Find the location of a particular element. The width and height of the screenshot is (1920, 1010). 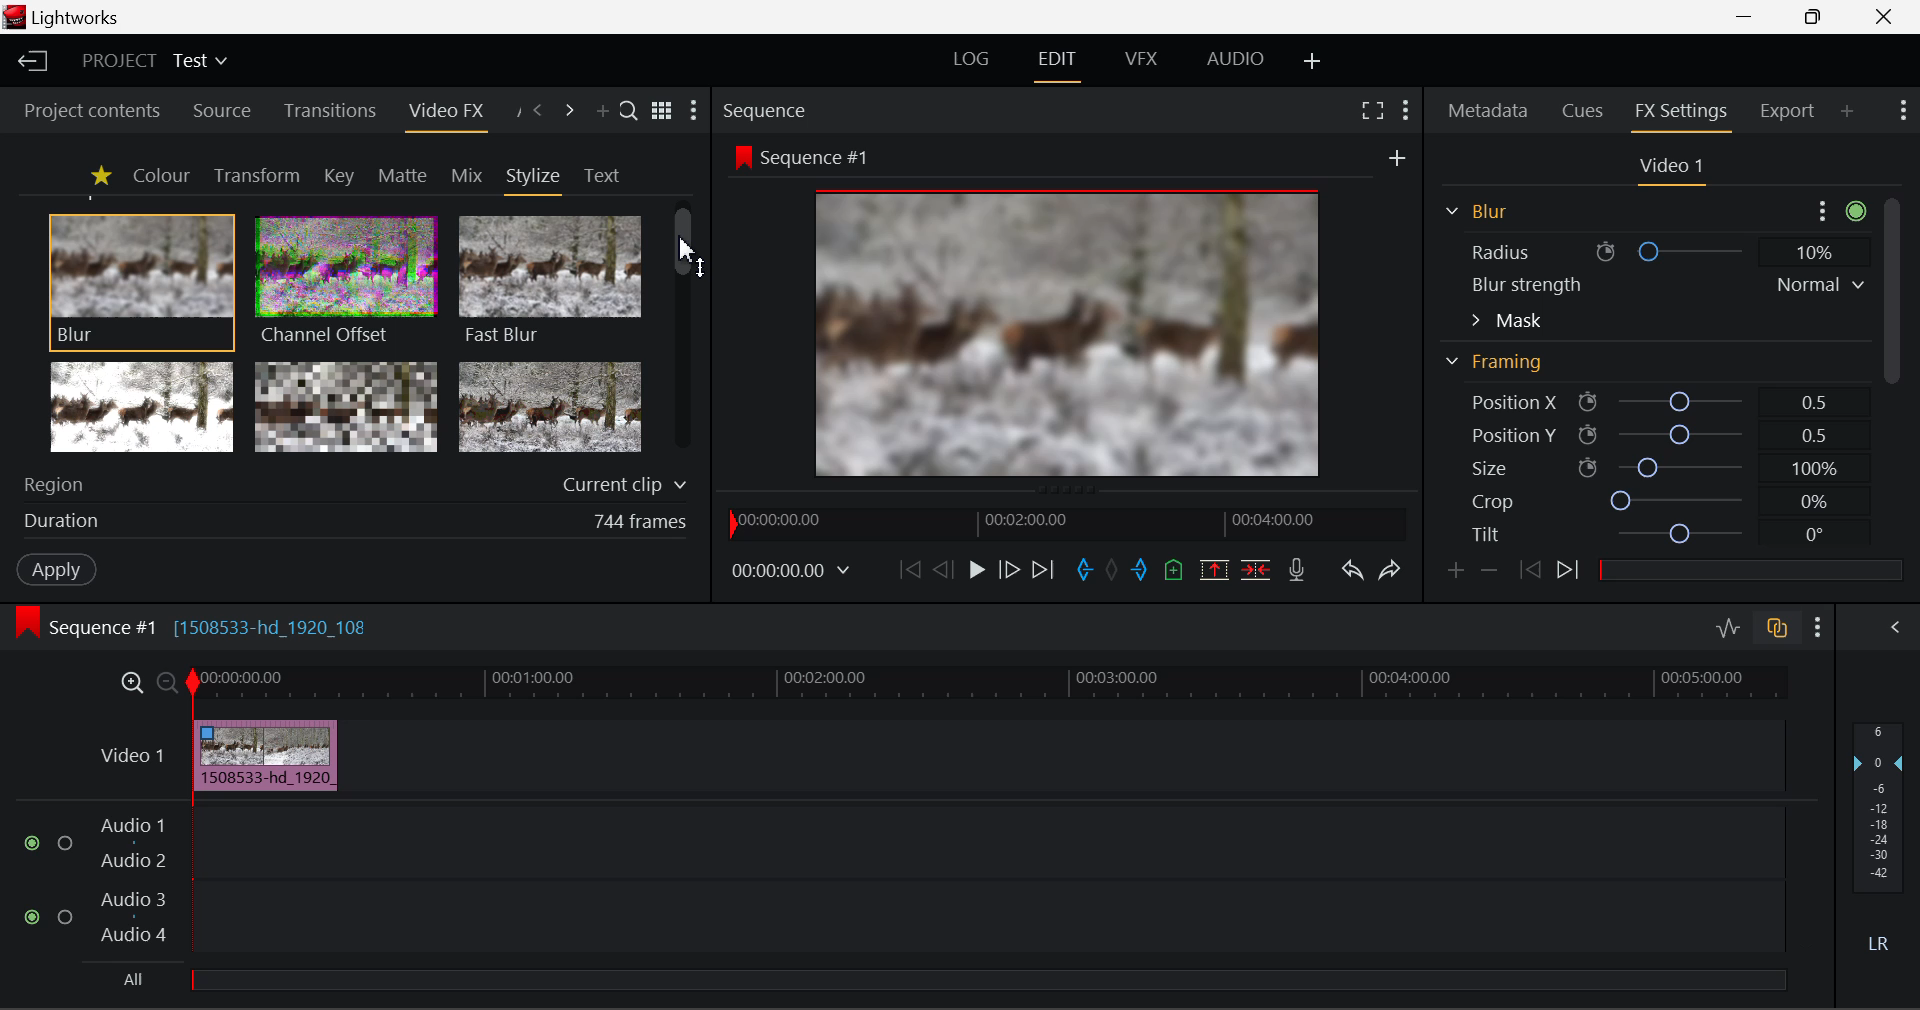

Timeline Zoom In is located at coordinates (131, 683).